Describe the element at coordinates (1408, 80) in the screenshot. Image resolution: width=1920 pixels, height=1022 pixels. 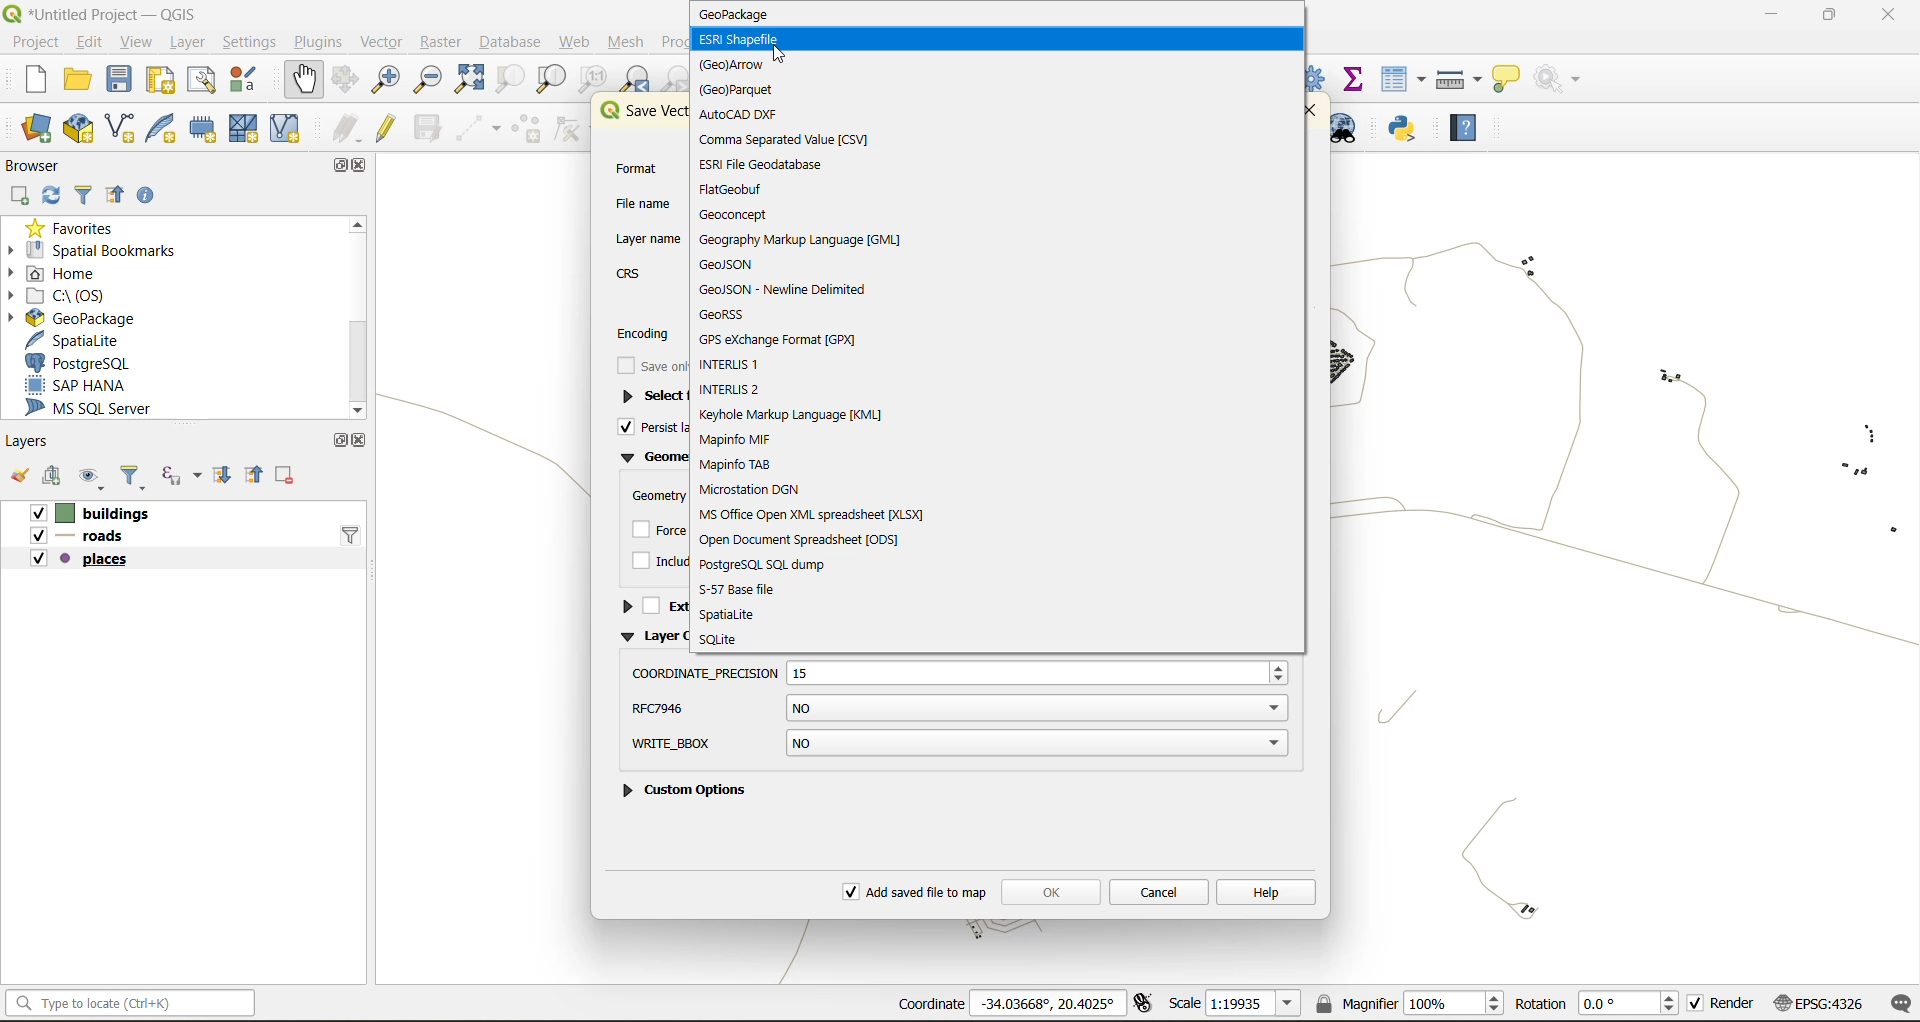
I see `attributes table` at that location.